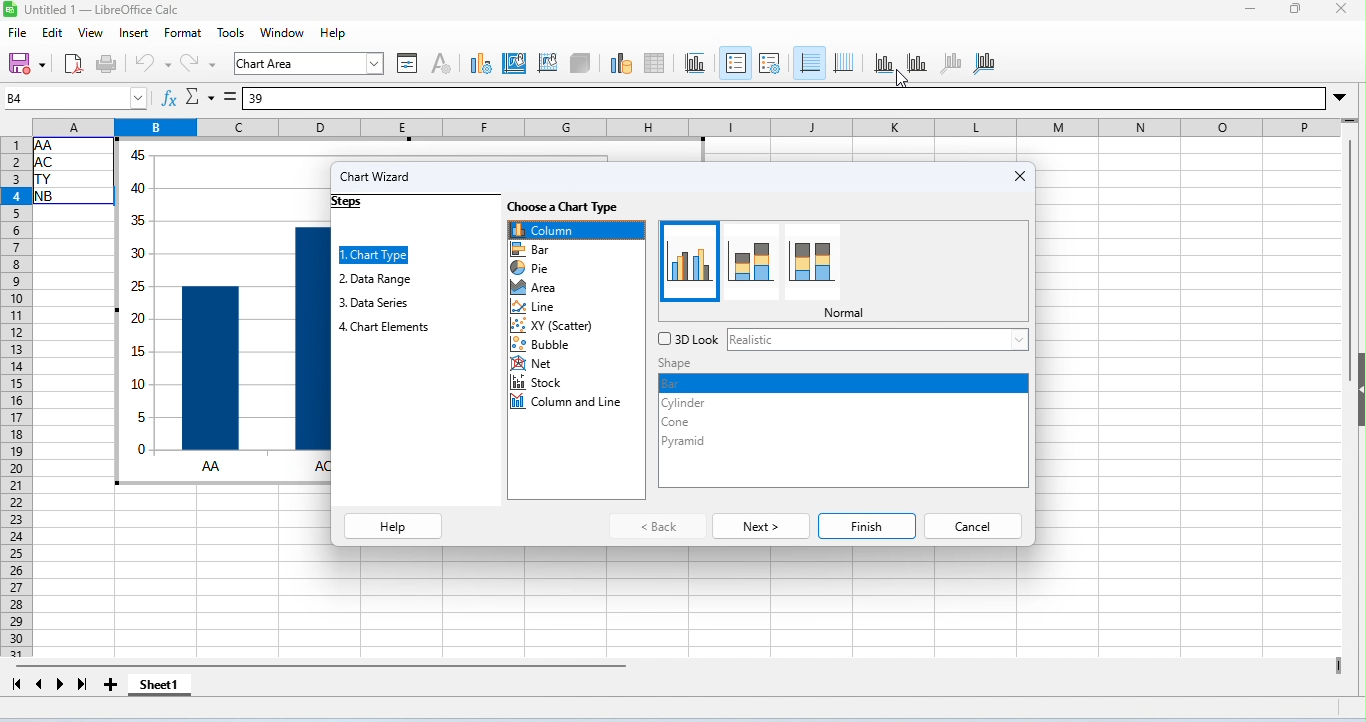 This screenshot has height=722, width=1366. I want to click on cell ranges, so click(73, 179).